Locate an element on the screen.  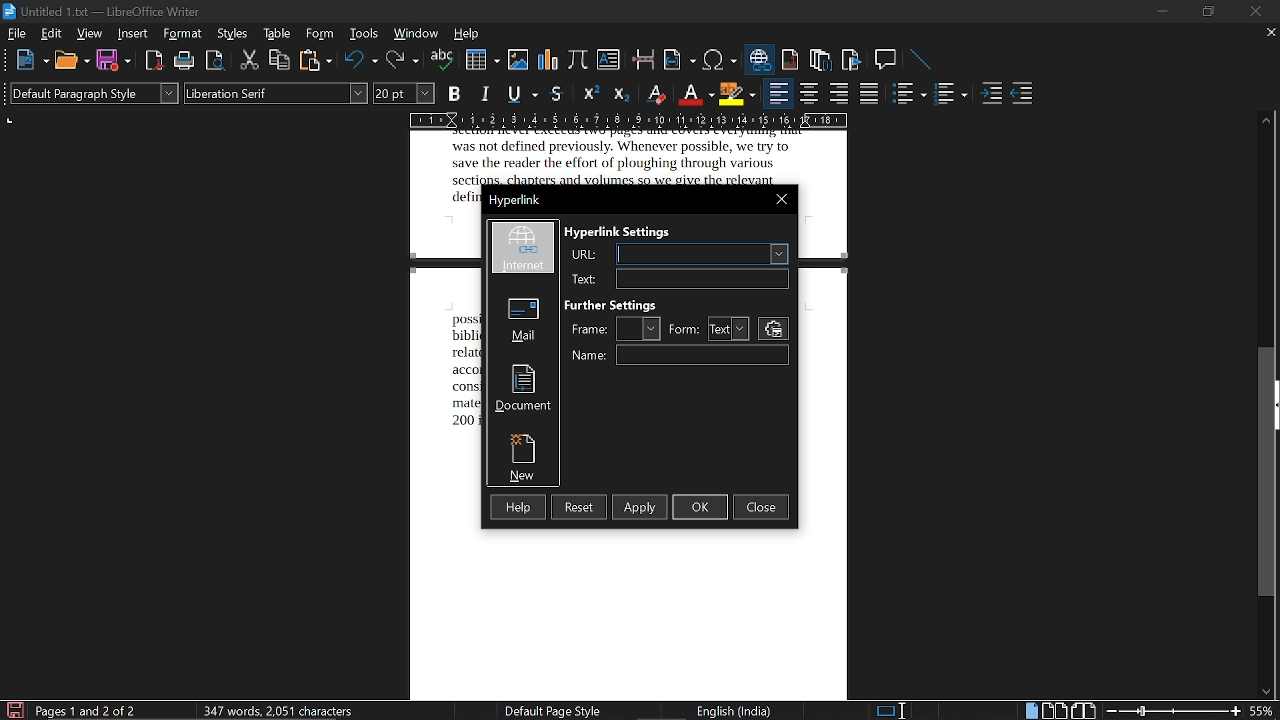
view is located at coordinates (90, 33).